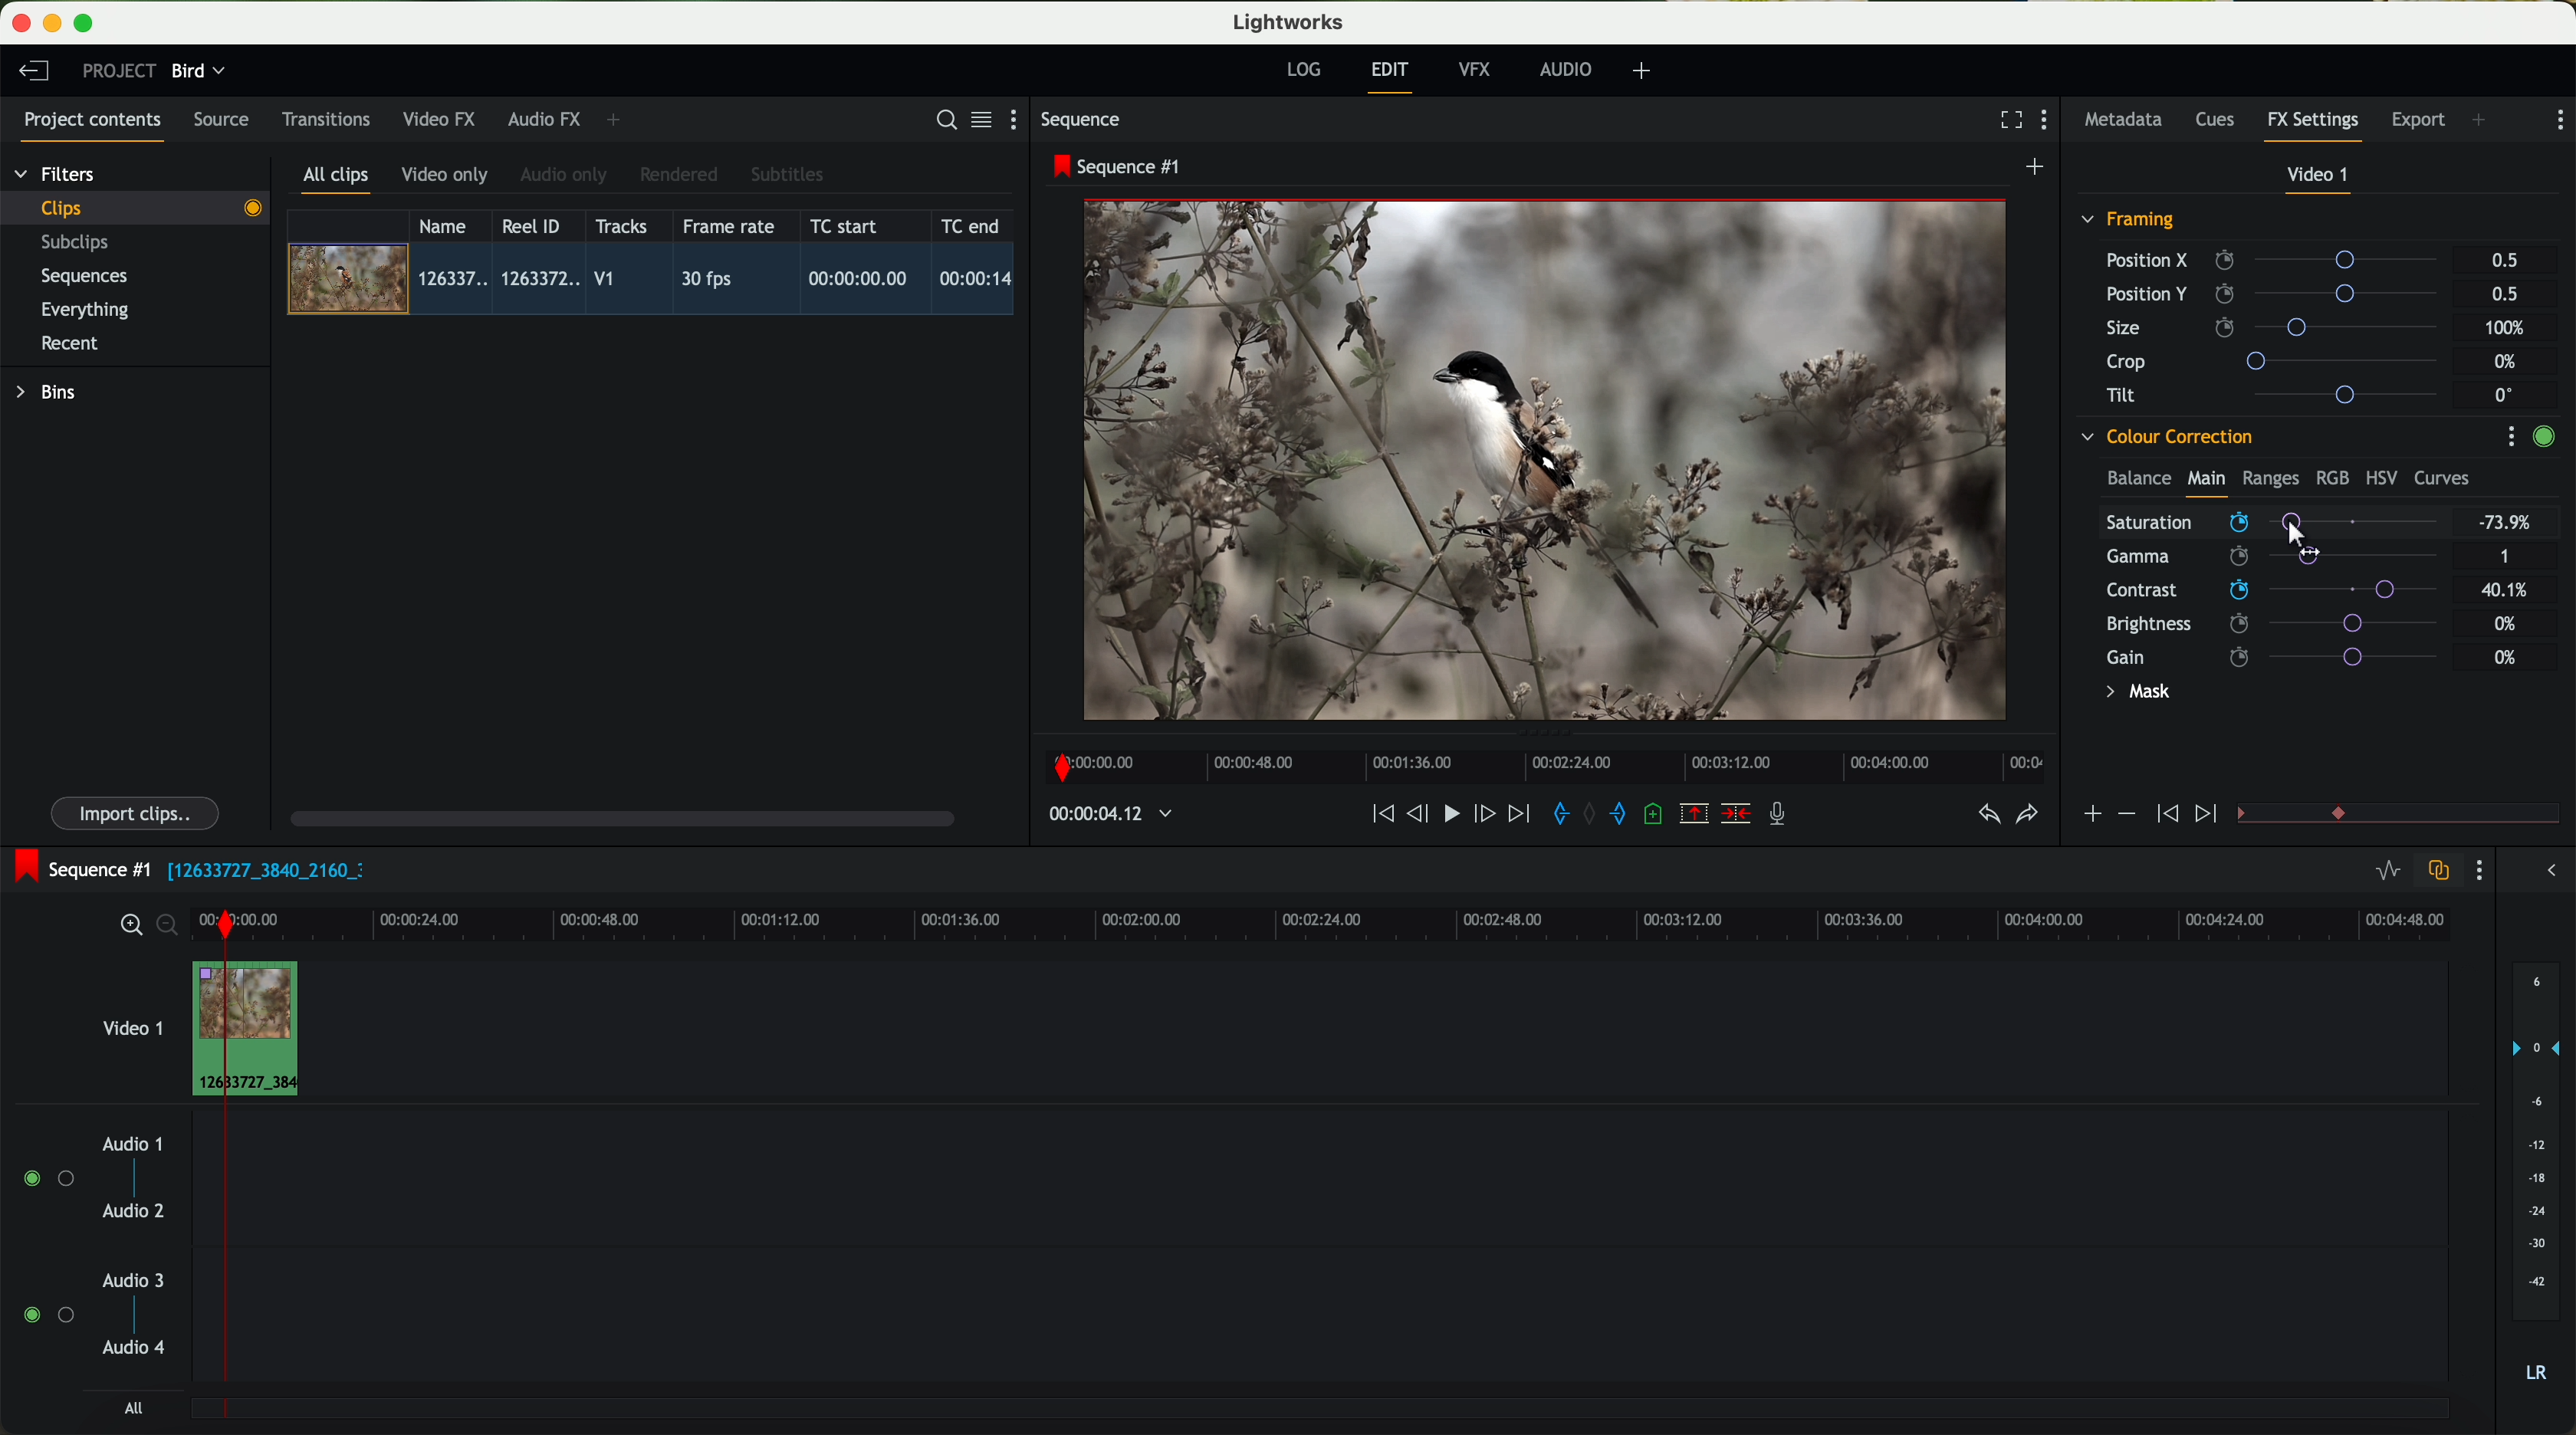 The width and height of the screenshot is (2576, 1435). What do you see at coordinates (221, 121) in the screenshot?
I see `source` at bounding box center [221, 121].